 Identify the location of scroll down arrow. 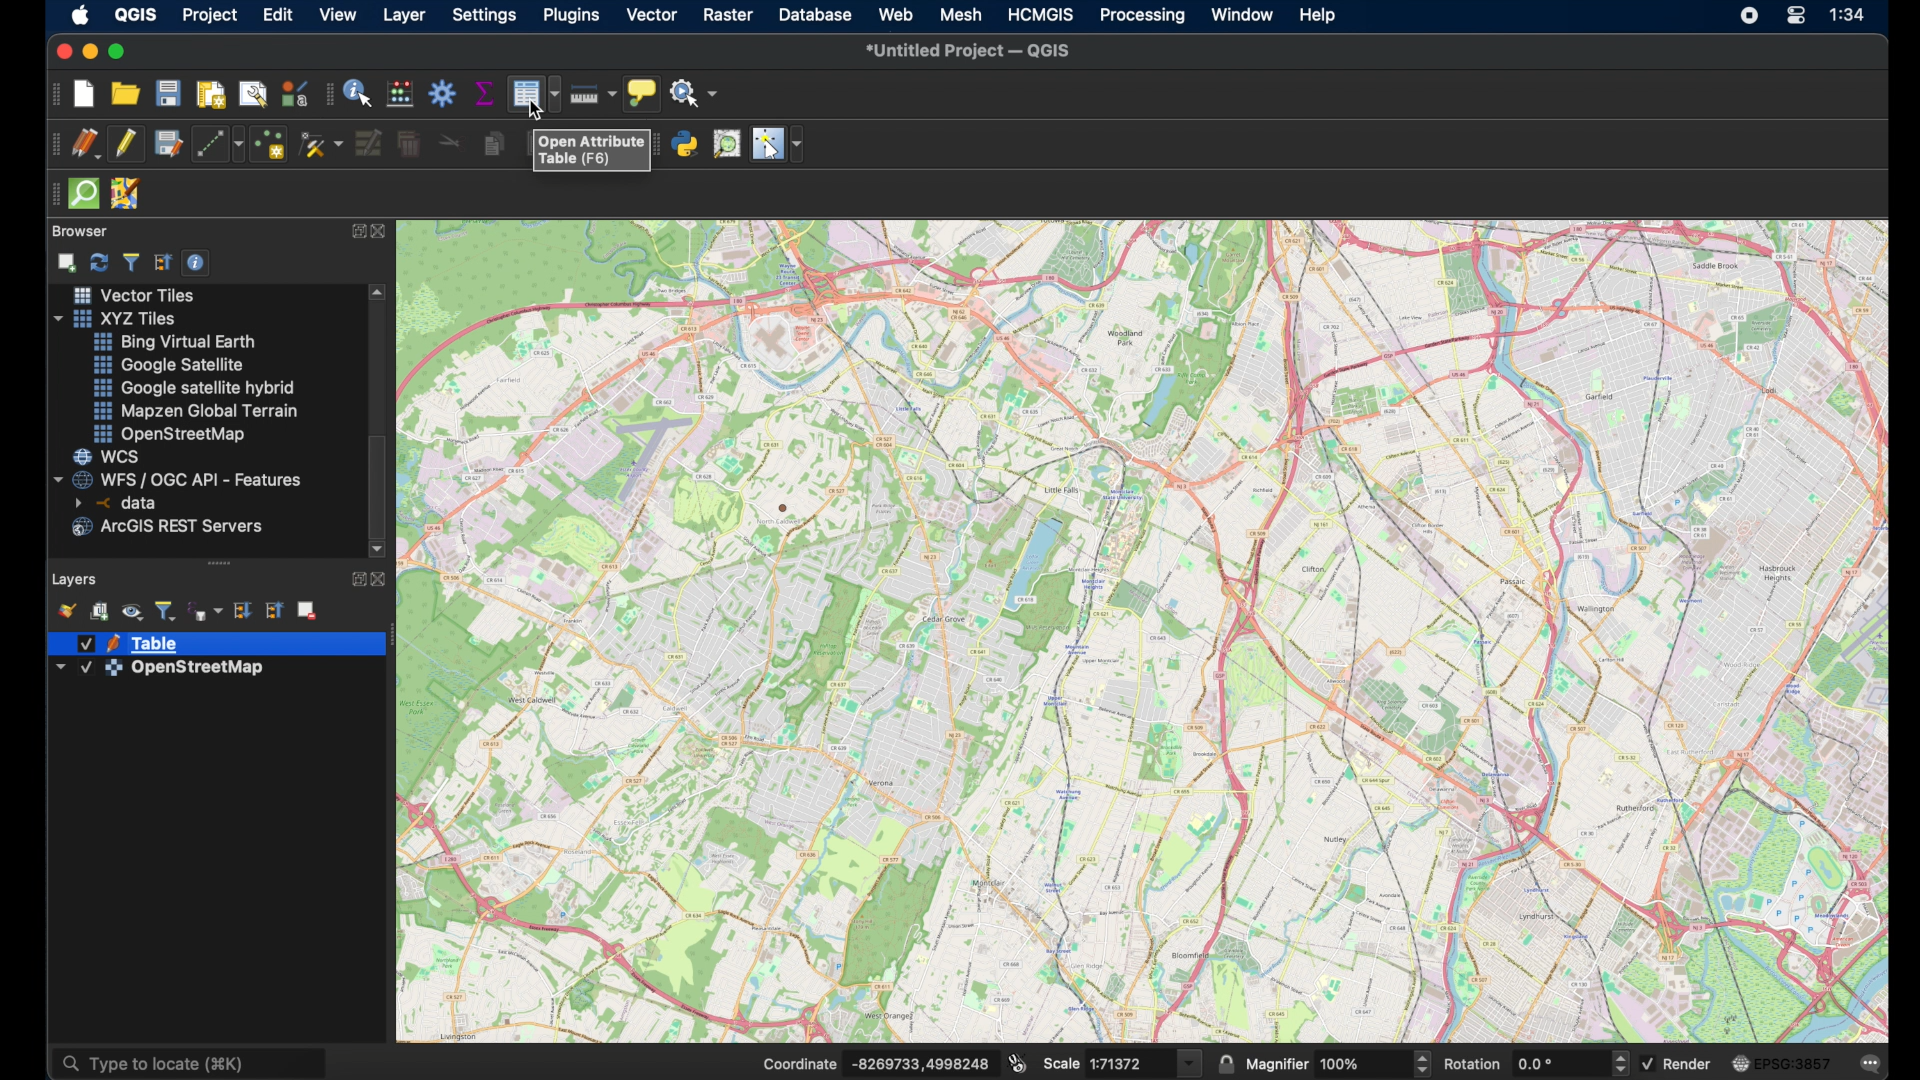
(379, 547).